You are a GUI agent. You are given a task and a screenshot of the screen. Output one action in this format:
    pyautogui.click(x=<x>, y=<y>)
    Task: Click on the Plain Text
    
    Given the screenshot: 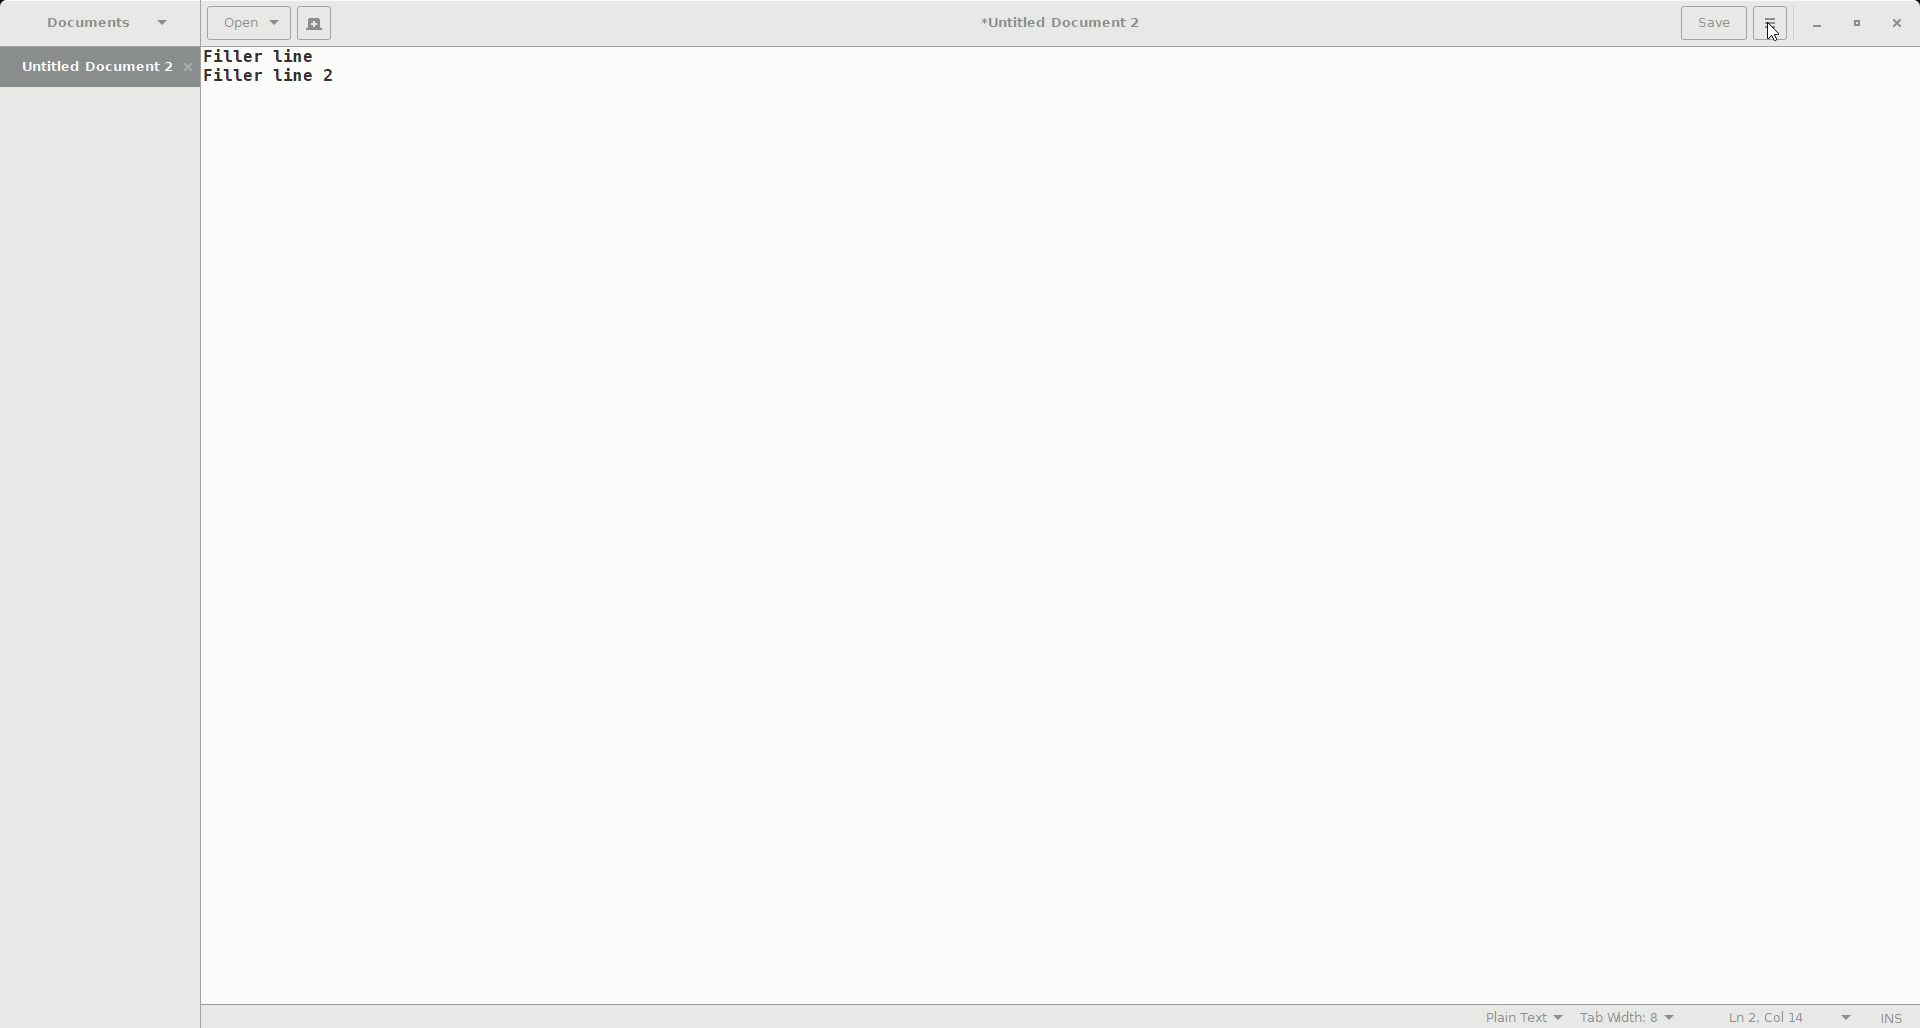 What is the action you would take?
    pyautogui.click(x=1517, y=1016)
    